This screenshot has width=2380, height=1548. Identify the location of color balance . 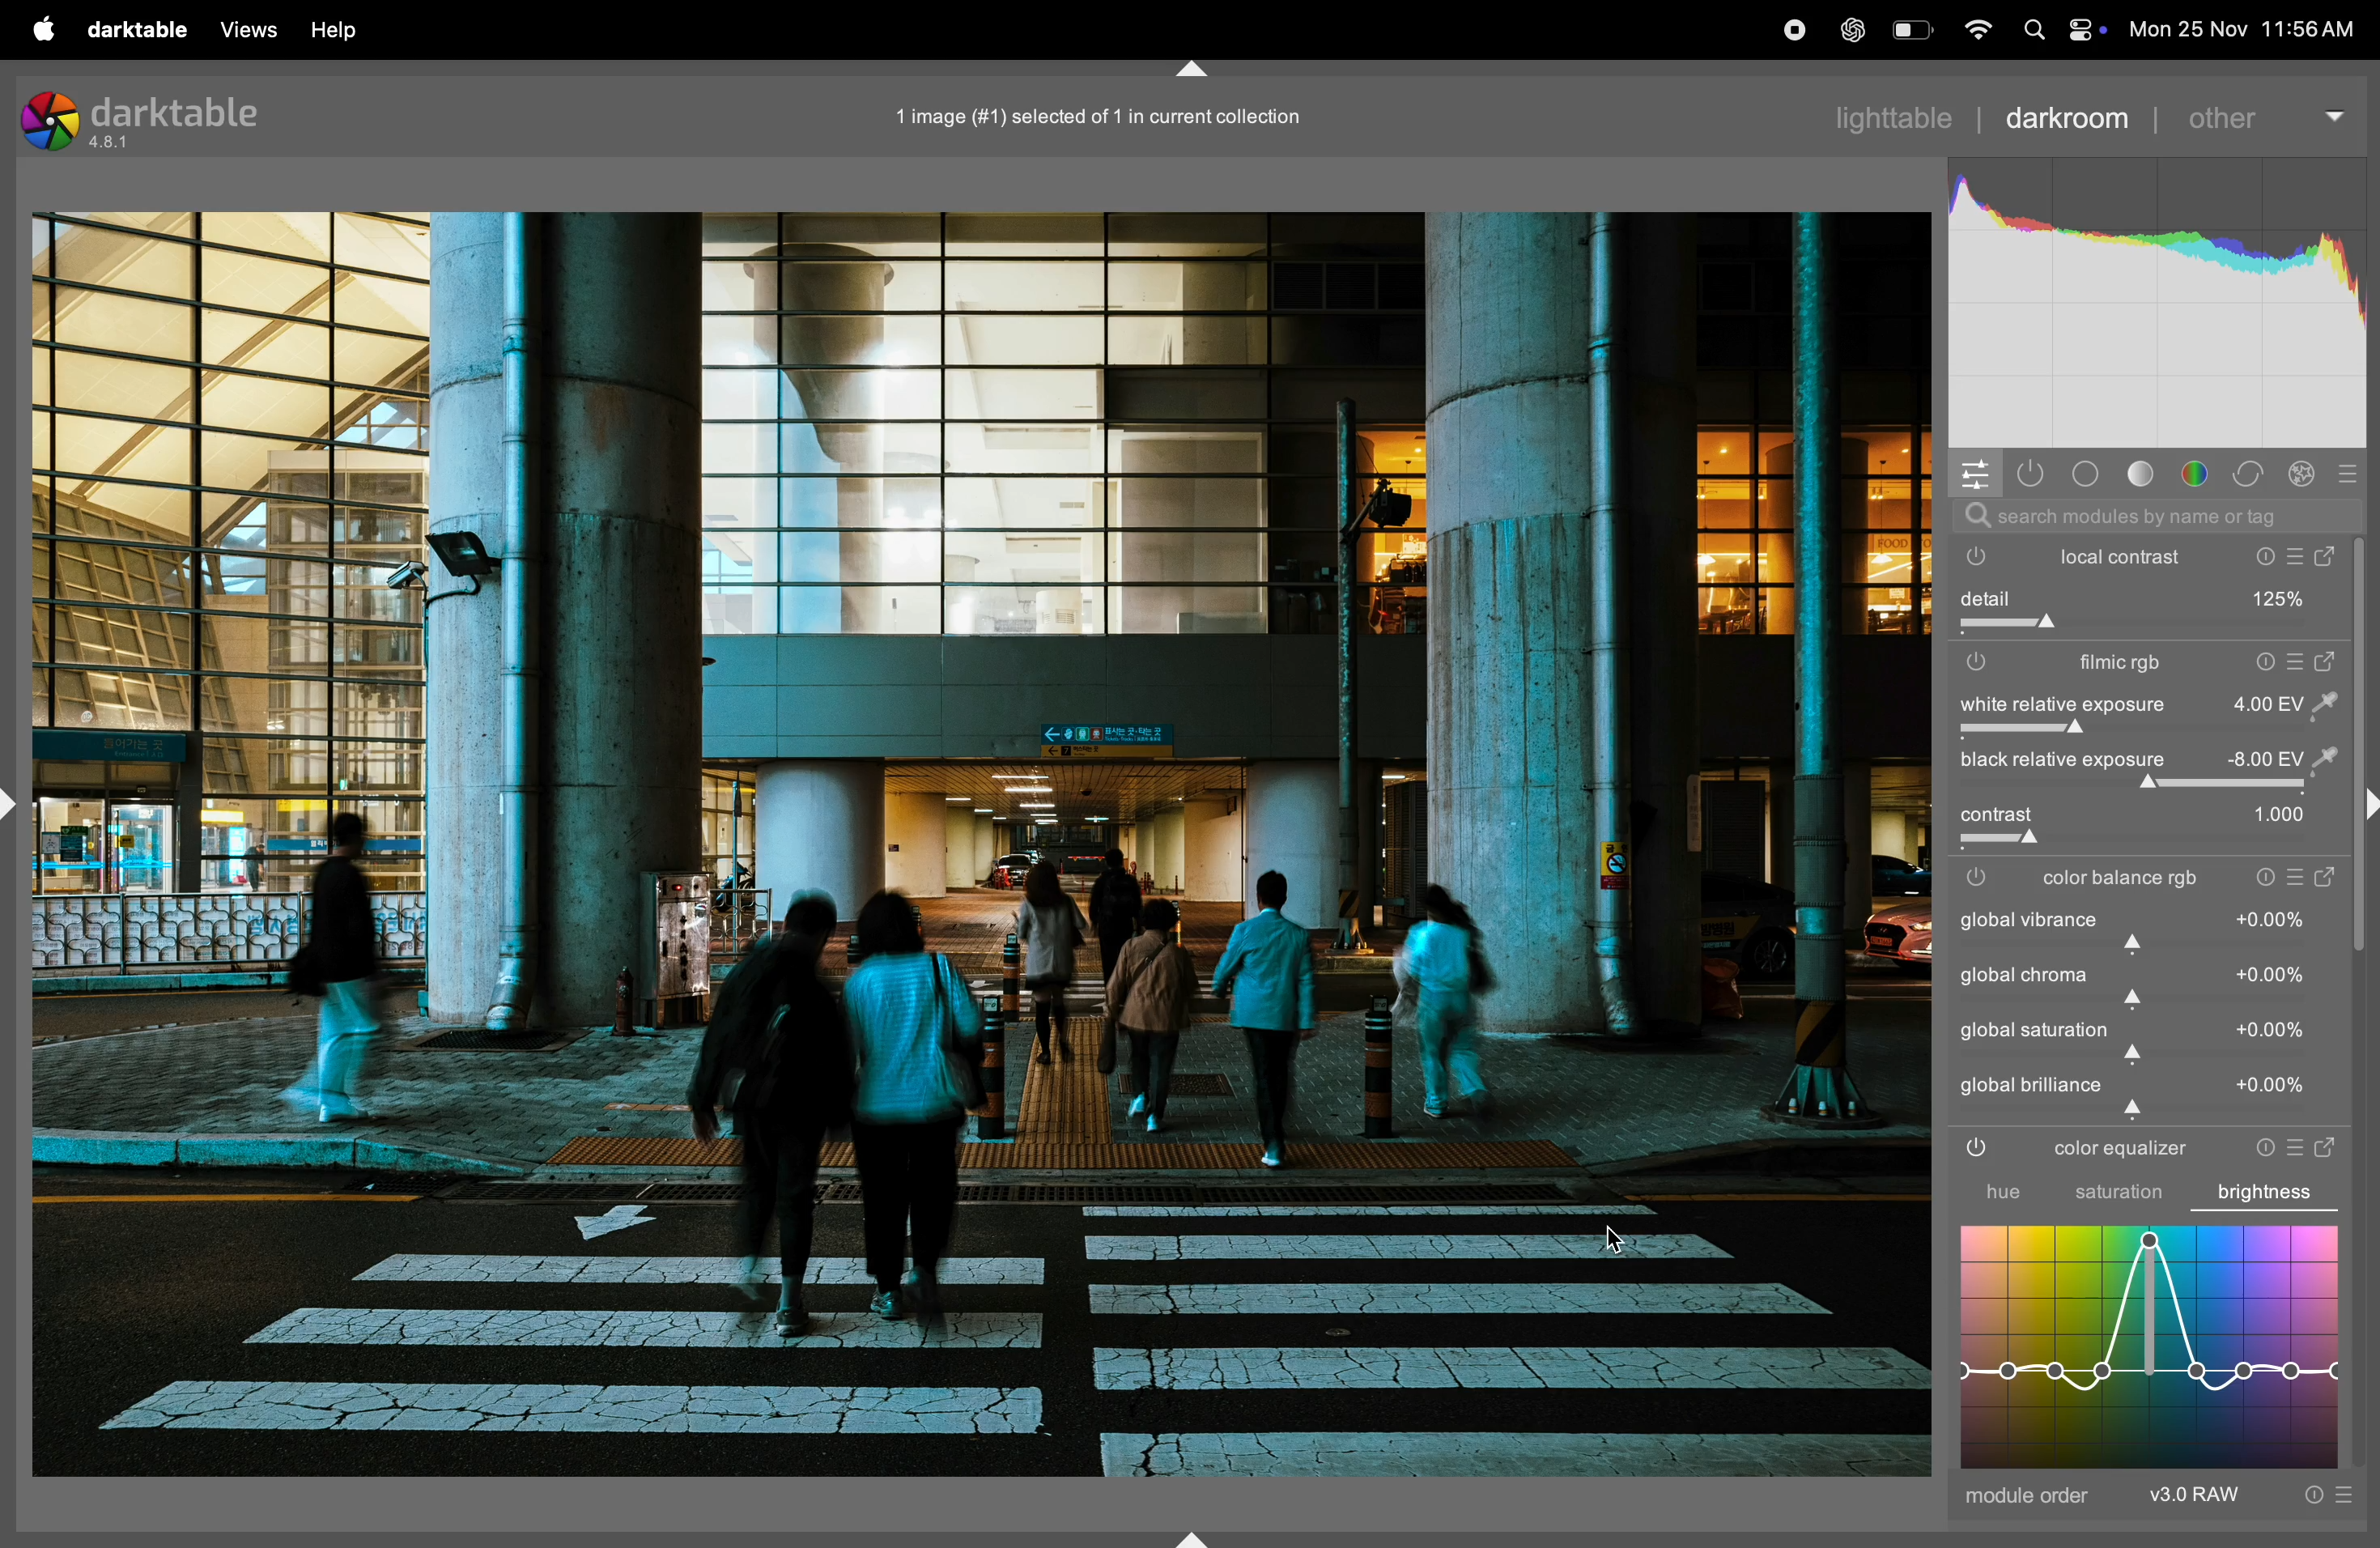
(2126, 880).